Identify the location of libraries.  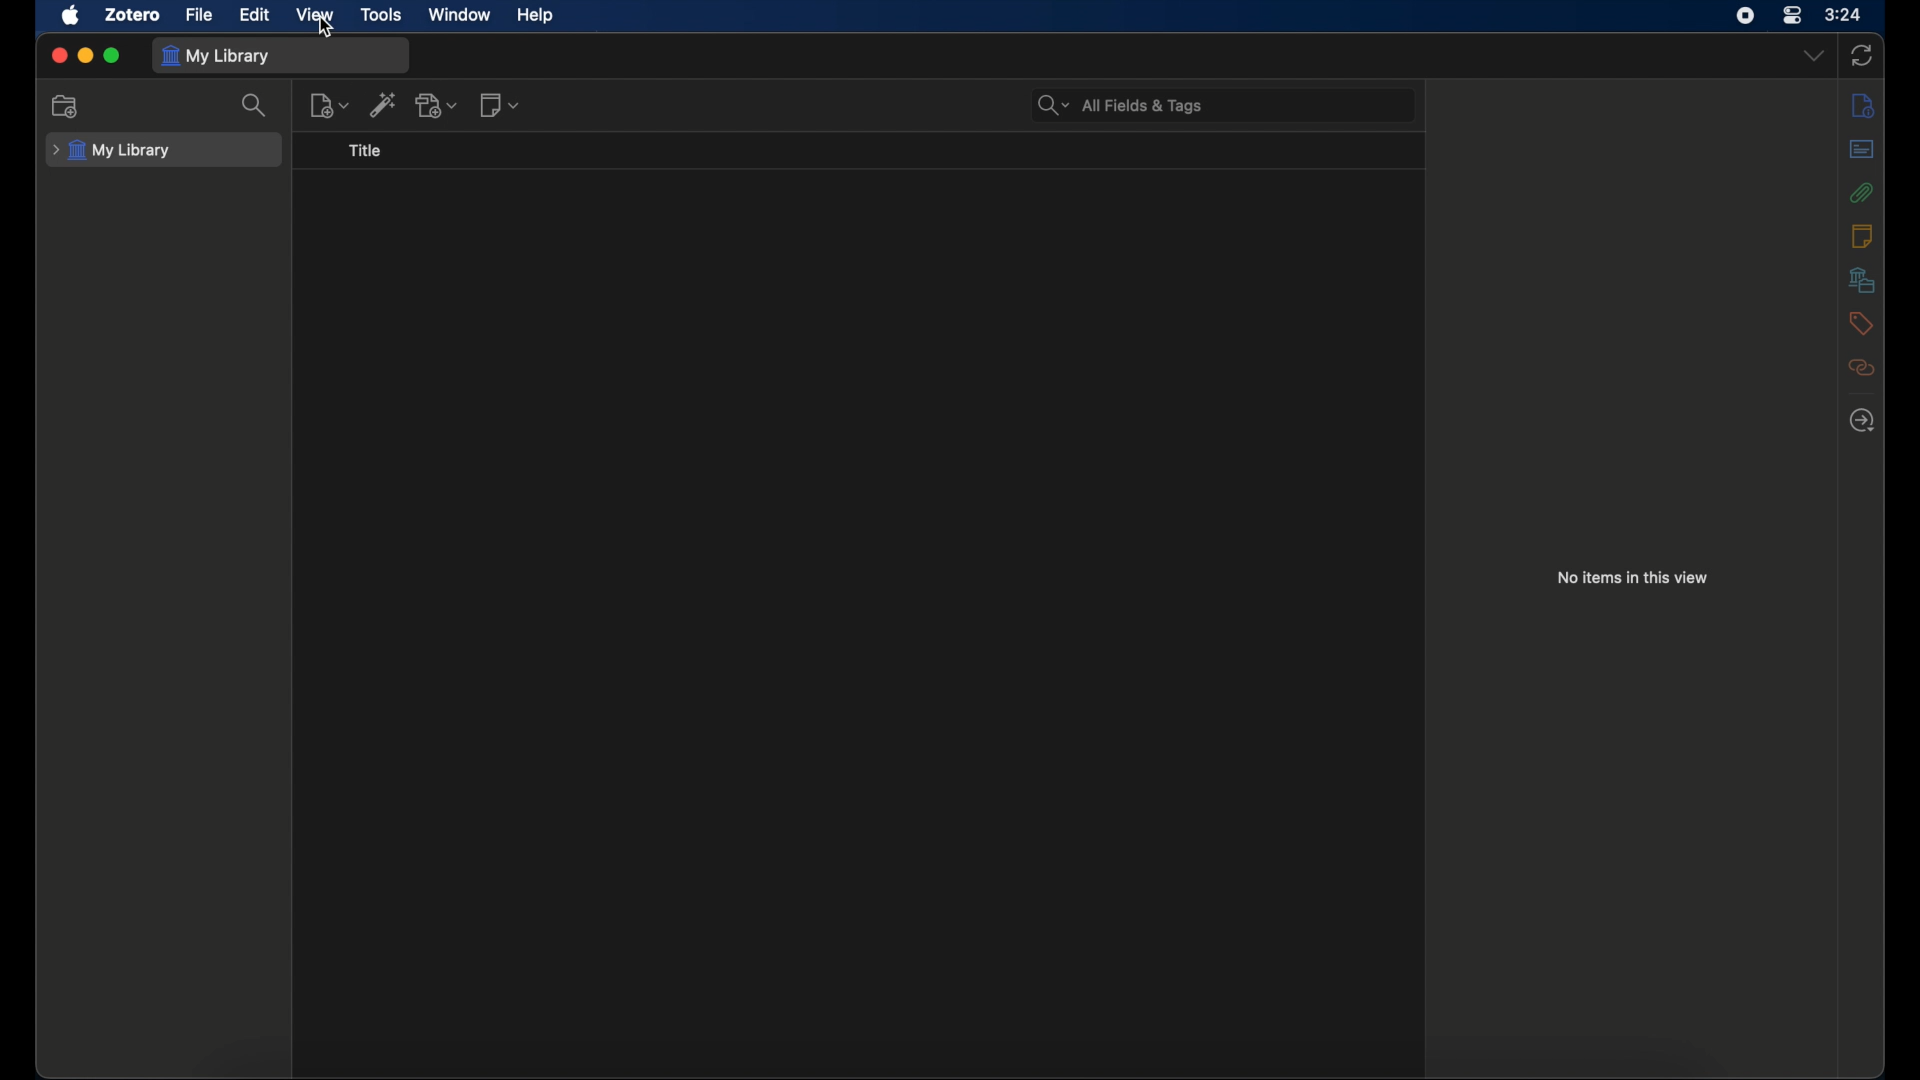
(1861, 279).